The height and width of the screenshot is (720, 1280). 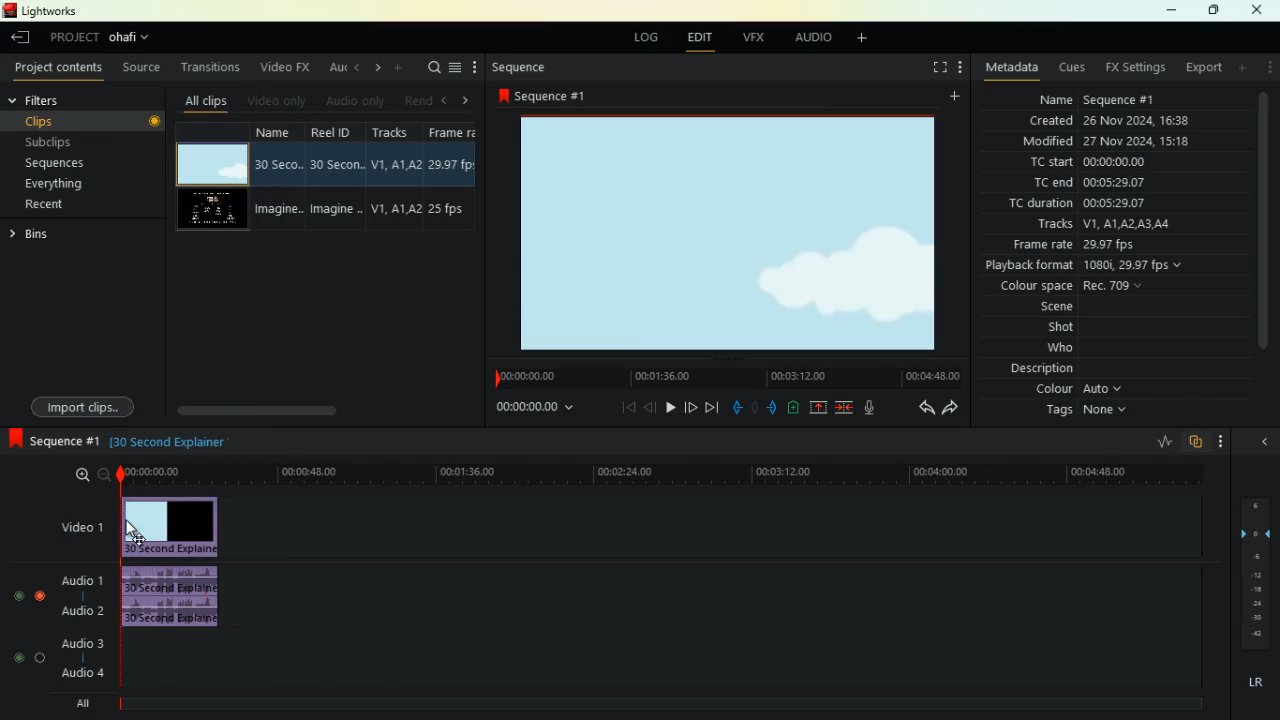 I want to click on right, so click(x=379, y=67).